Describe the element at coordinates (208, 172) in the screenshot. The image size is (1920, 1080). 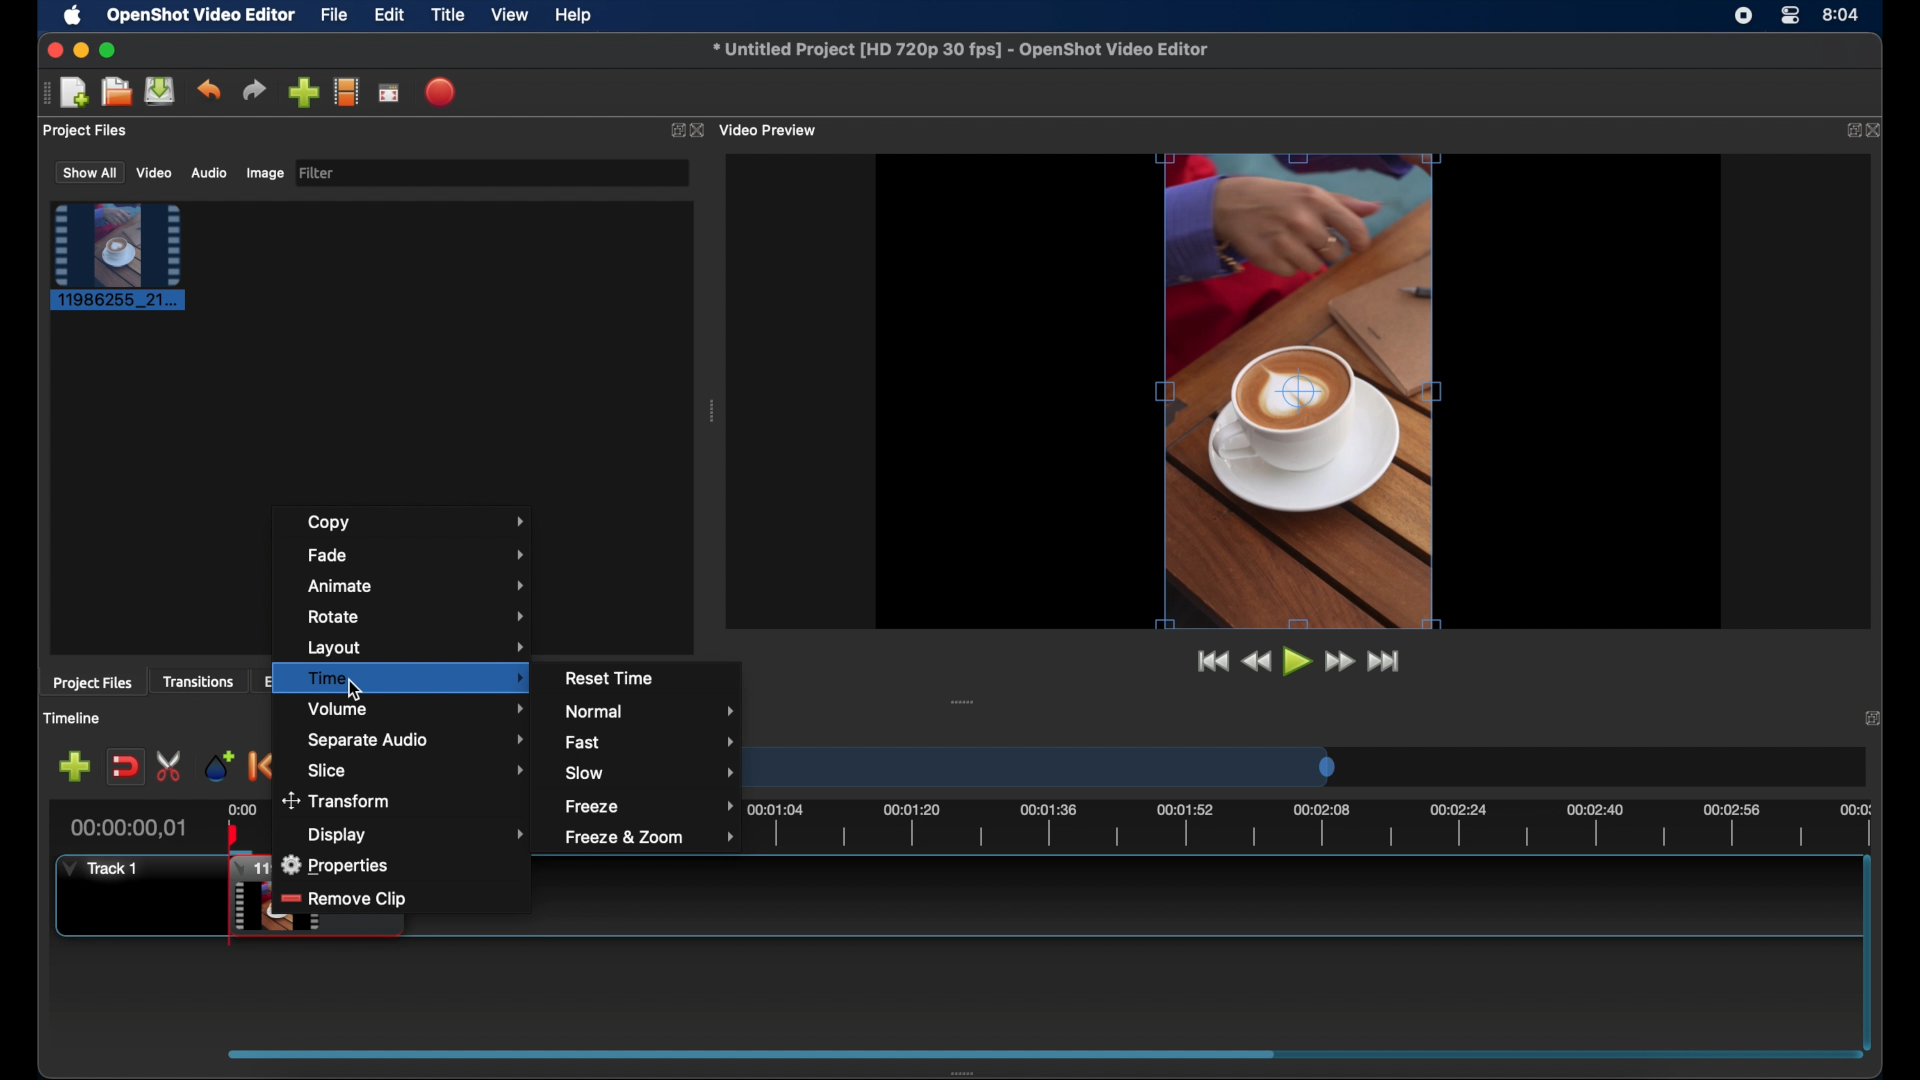
I see `audio` at that location.